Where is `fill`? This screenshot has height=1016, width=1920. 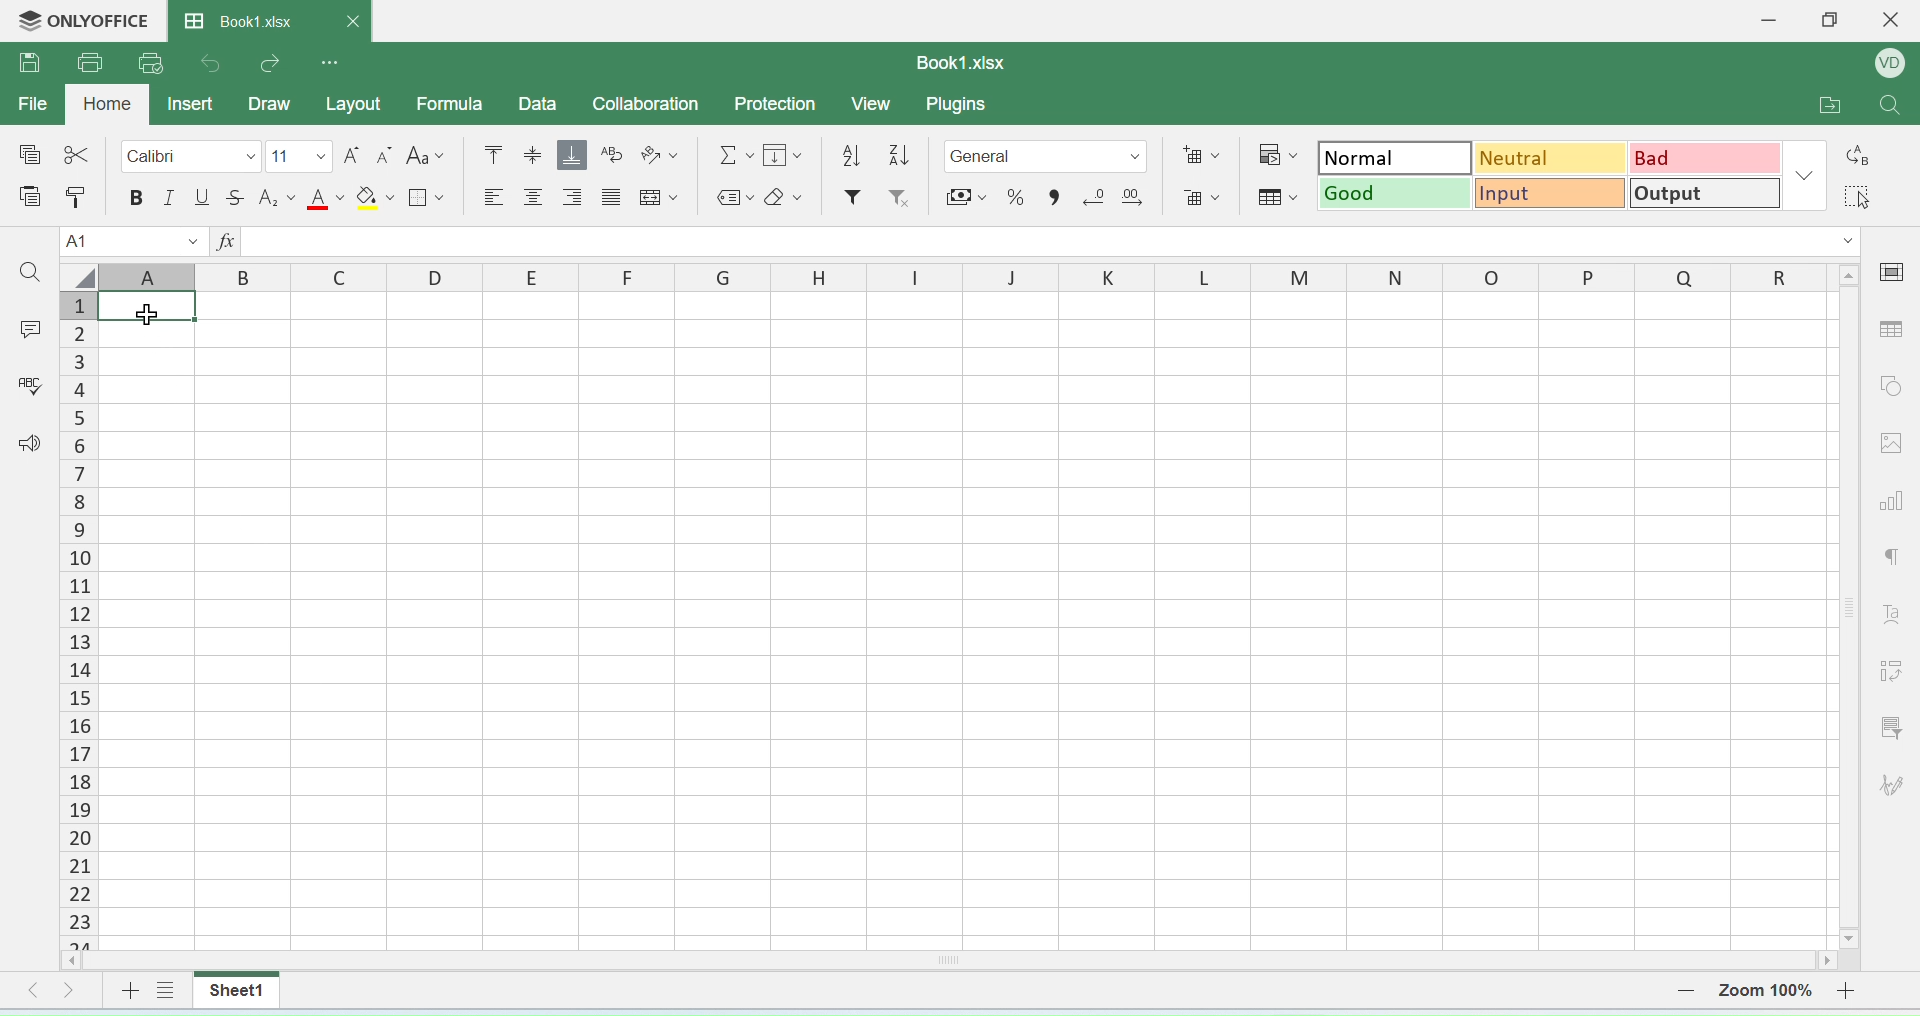
fill is located at coordinates (788, 157).